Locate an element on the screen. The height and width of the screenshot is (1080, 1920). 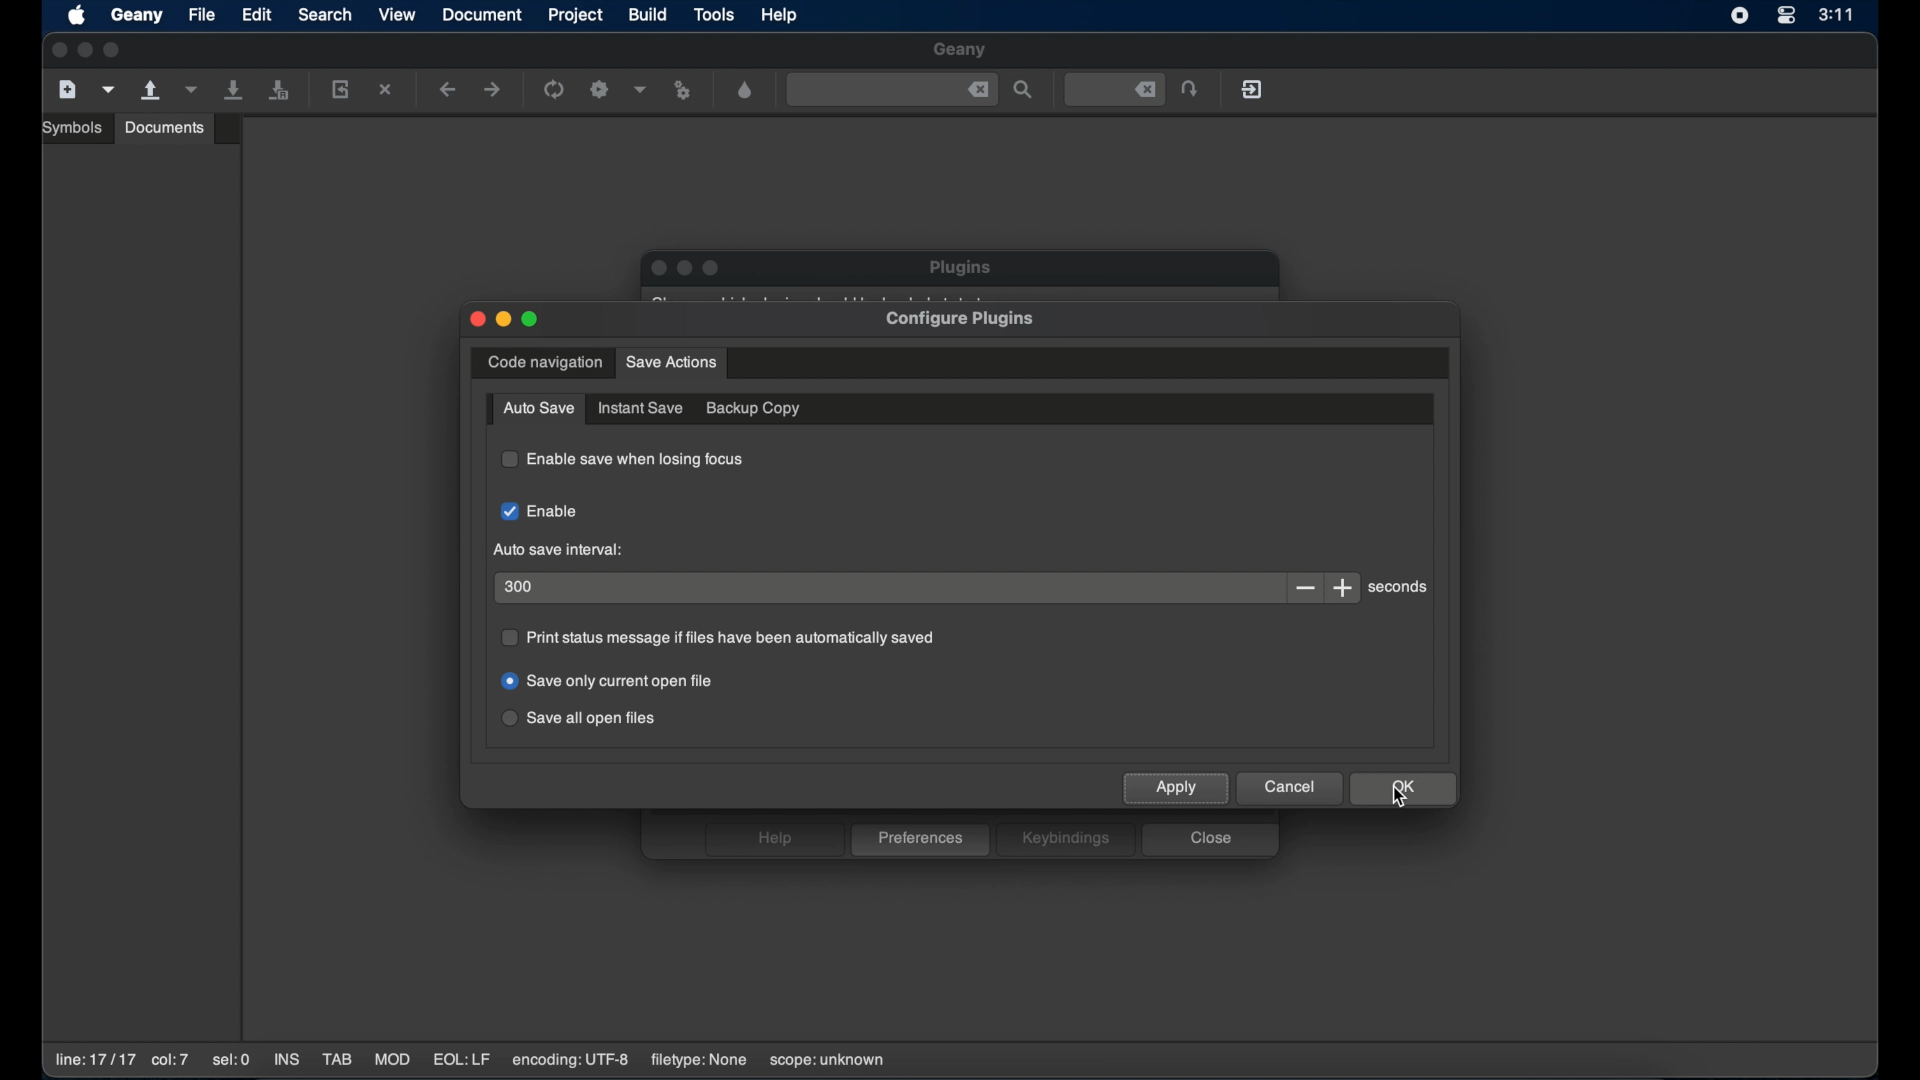
close is located at coordinates (979, 90).